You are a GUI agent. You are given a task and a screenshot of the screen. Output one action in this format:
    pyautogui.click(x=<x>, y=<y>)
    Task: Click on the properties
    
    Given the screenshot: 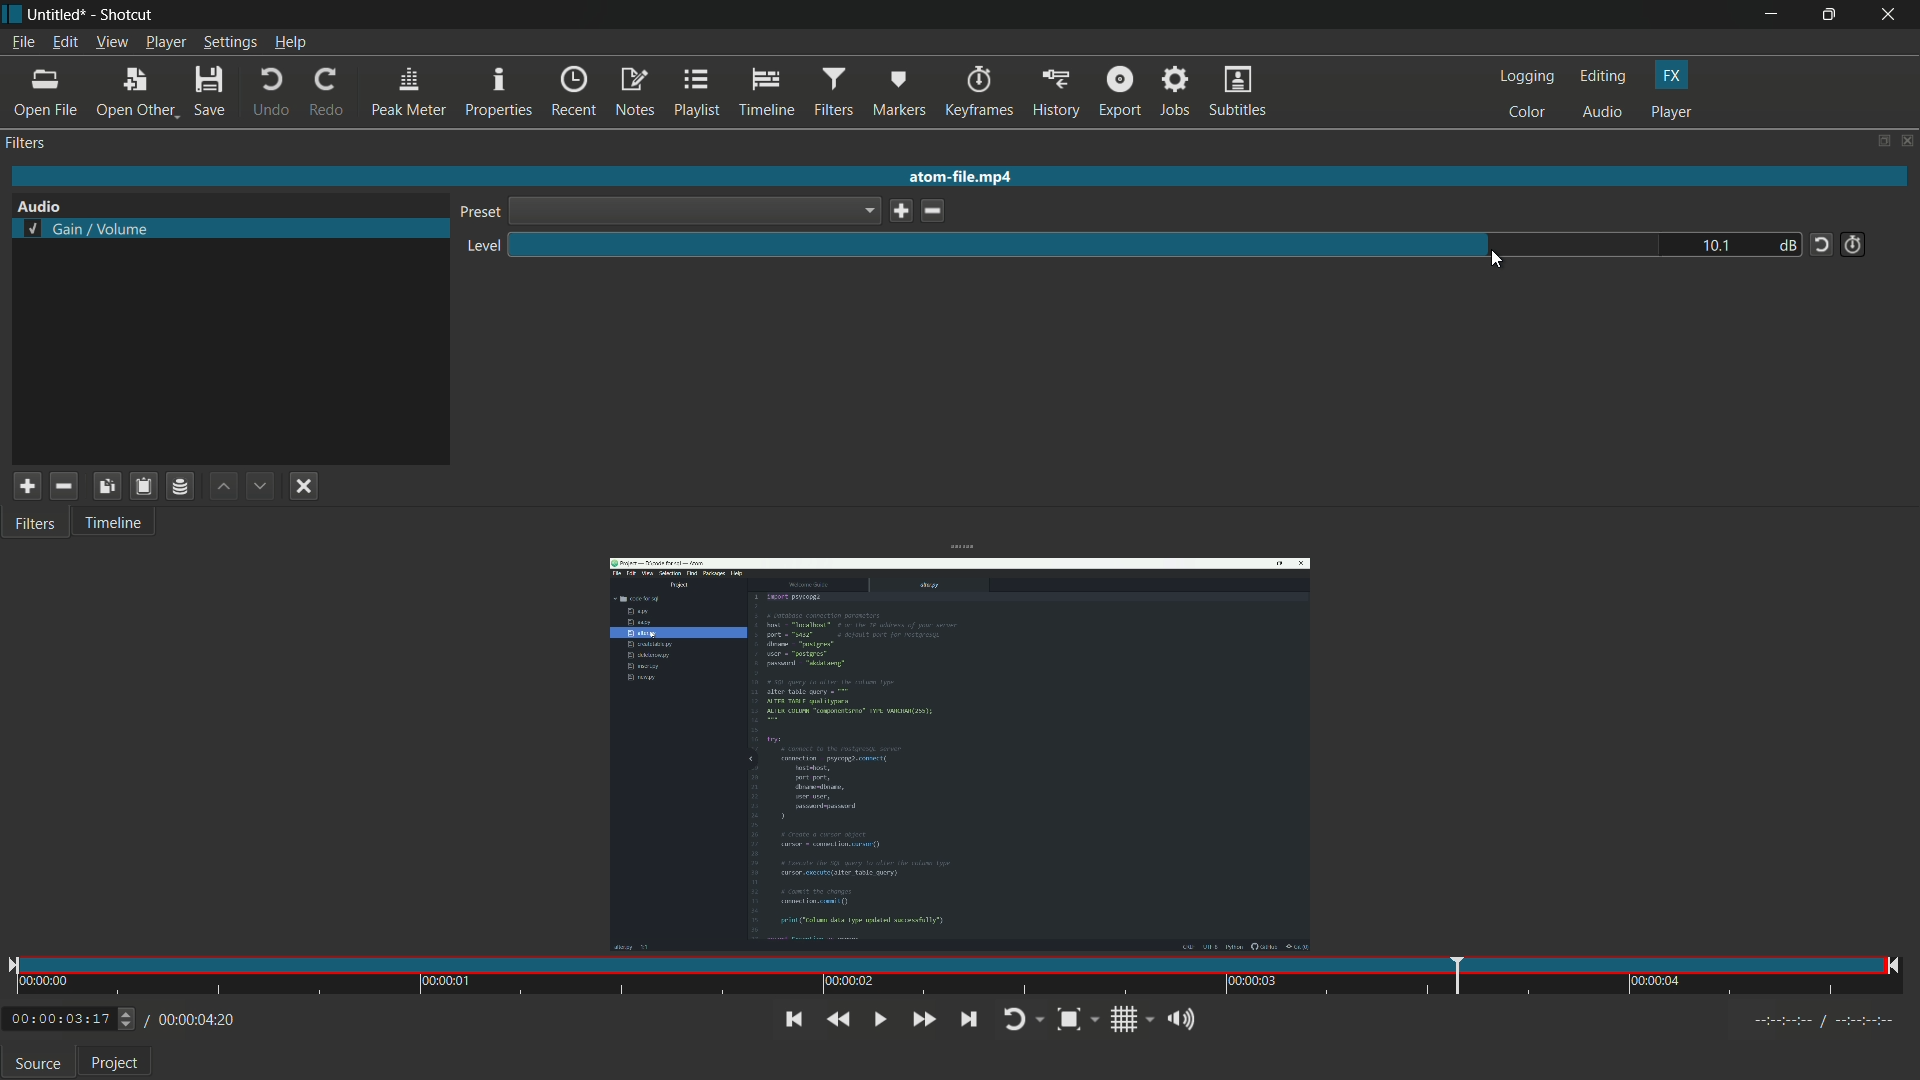 What is the action you would take?
    pyautogui.click(x=499, y=92)
    